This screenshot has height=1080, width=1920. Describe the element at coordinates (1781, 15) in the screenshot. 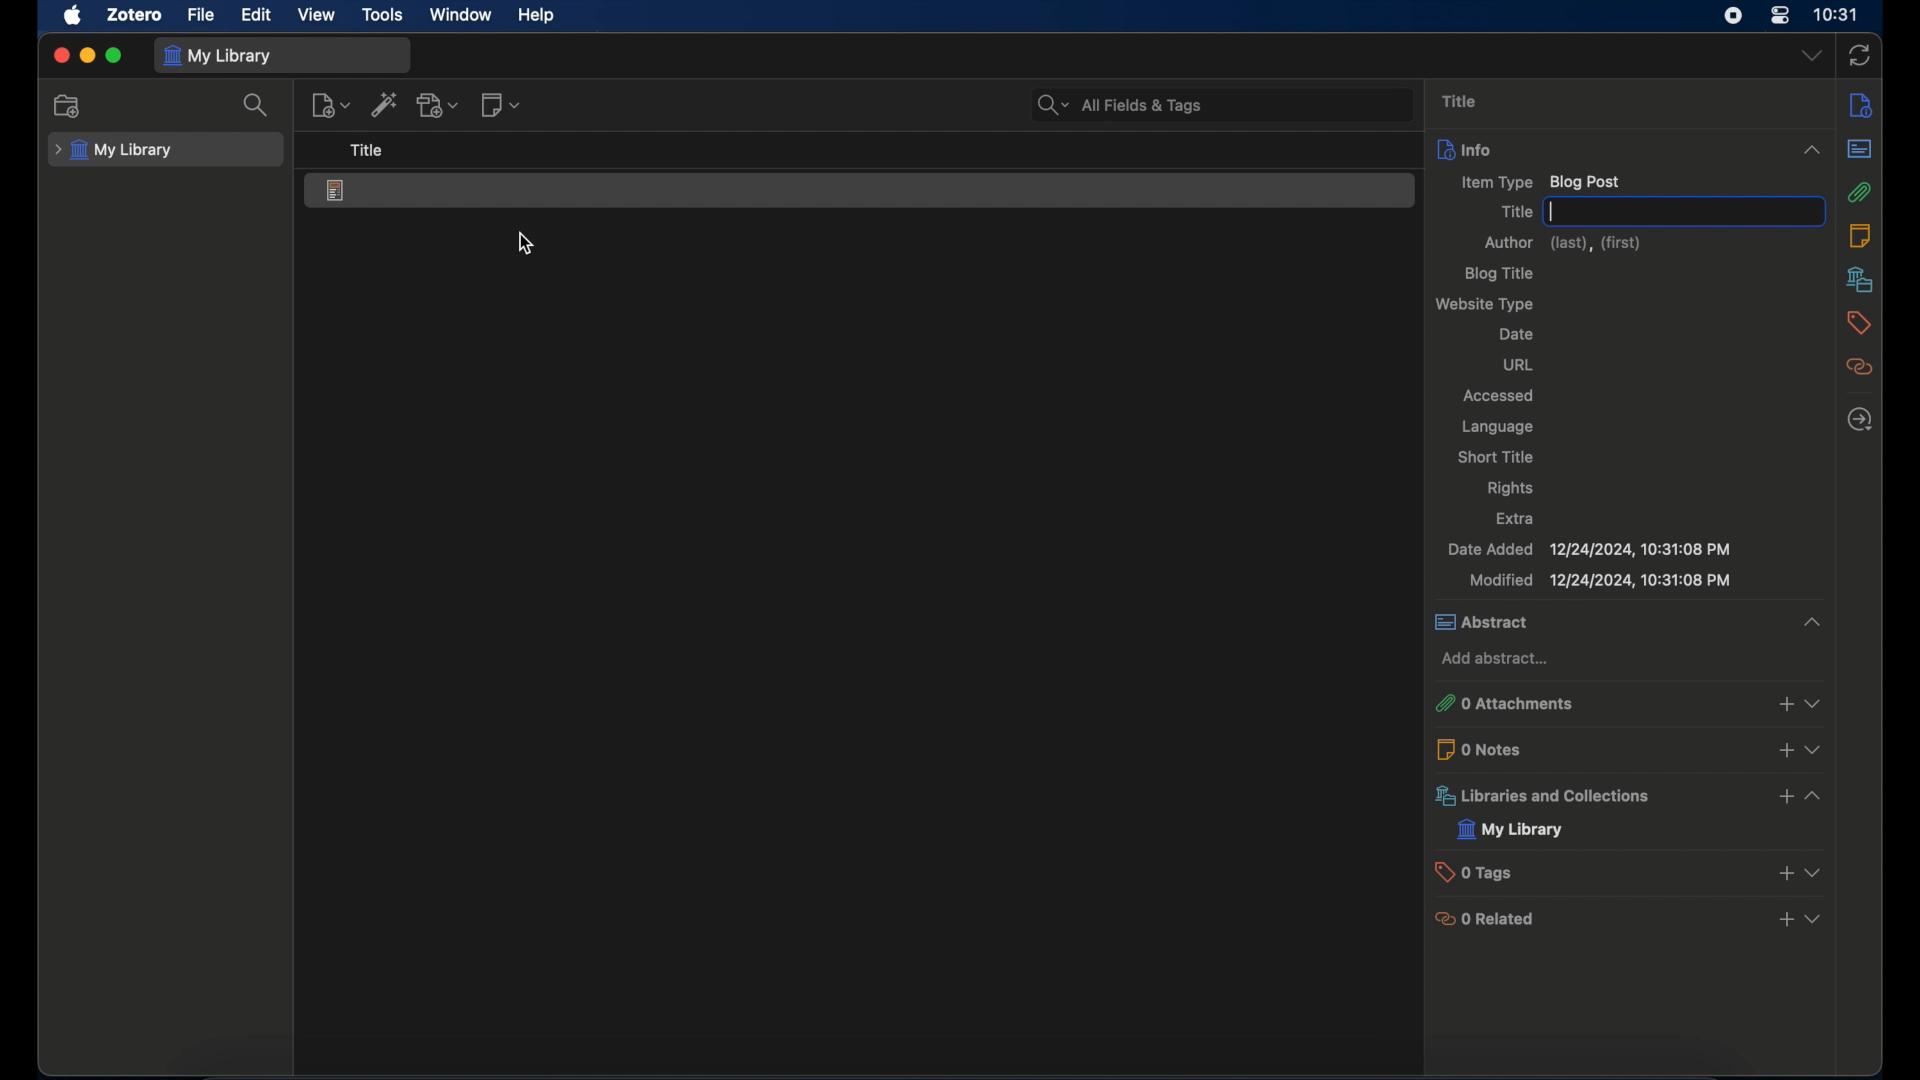

I see `control center` at that location.